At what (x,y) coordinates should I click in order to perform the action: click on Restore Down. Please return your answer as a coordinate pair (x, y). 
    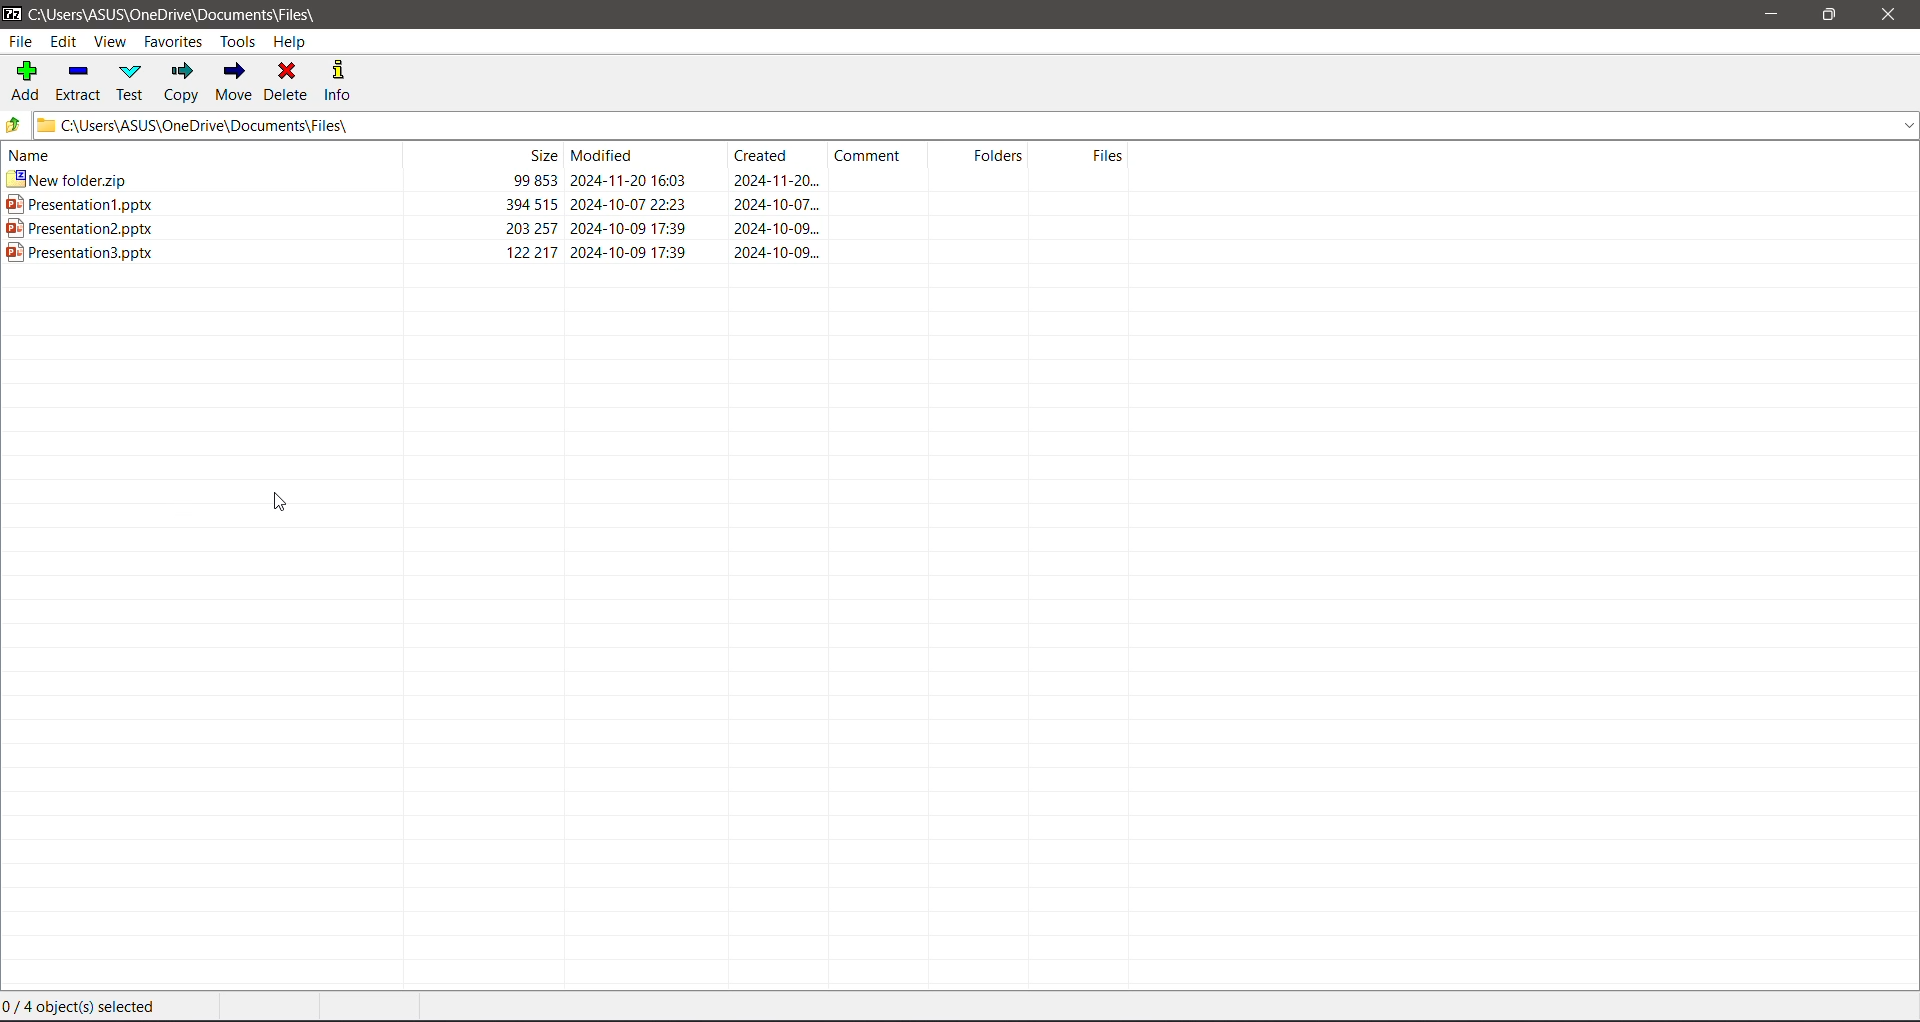
    Looking at the image, I should click on (1827, 15).